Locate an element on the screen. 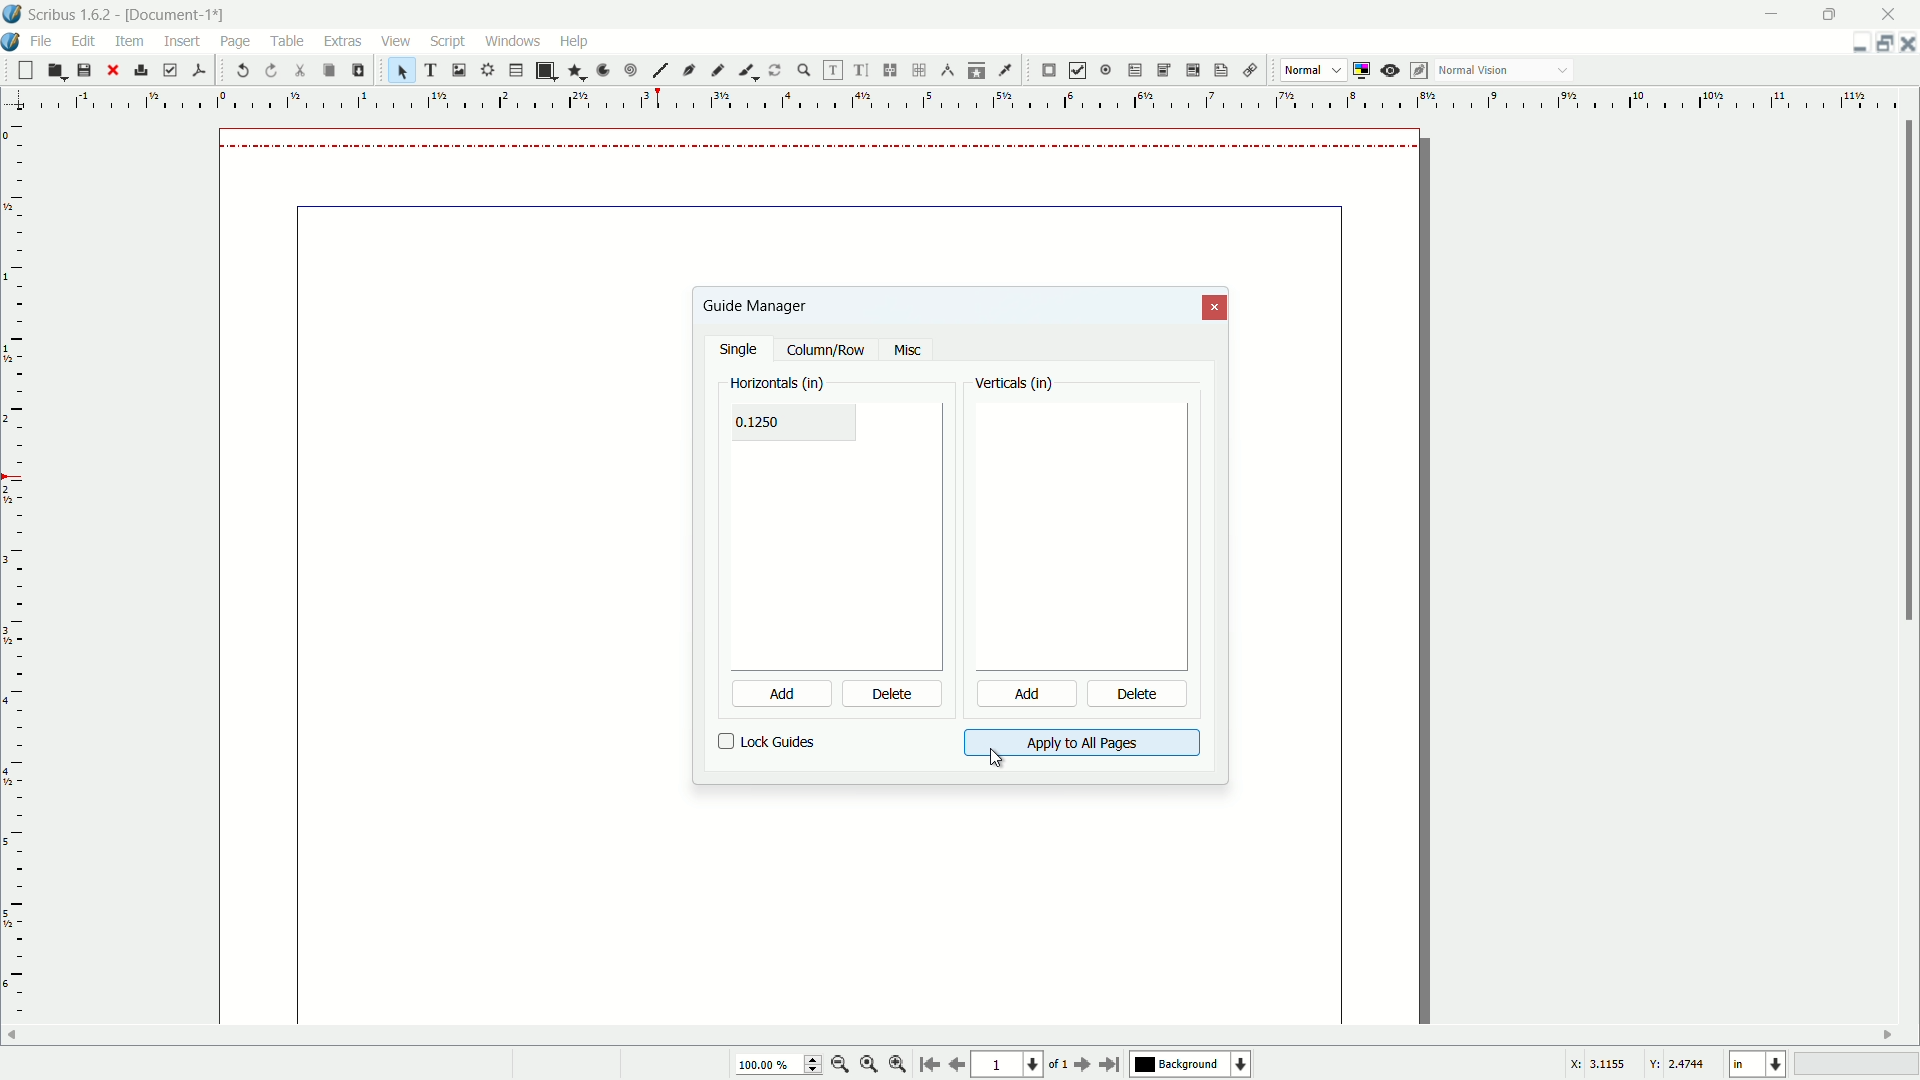  minimize is located at coordinates (1773, 13).